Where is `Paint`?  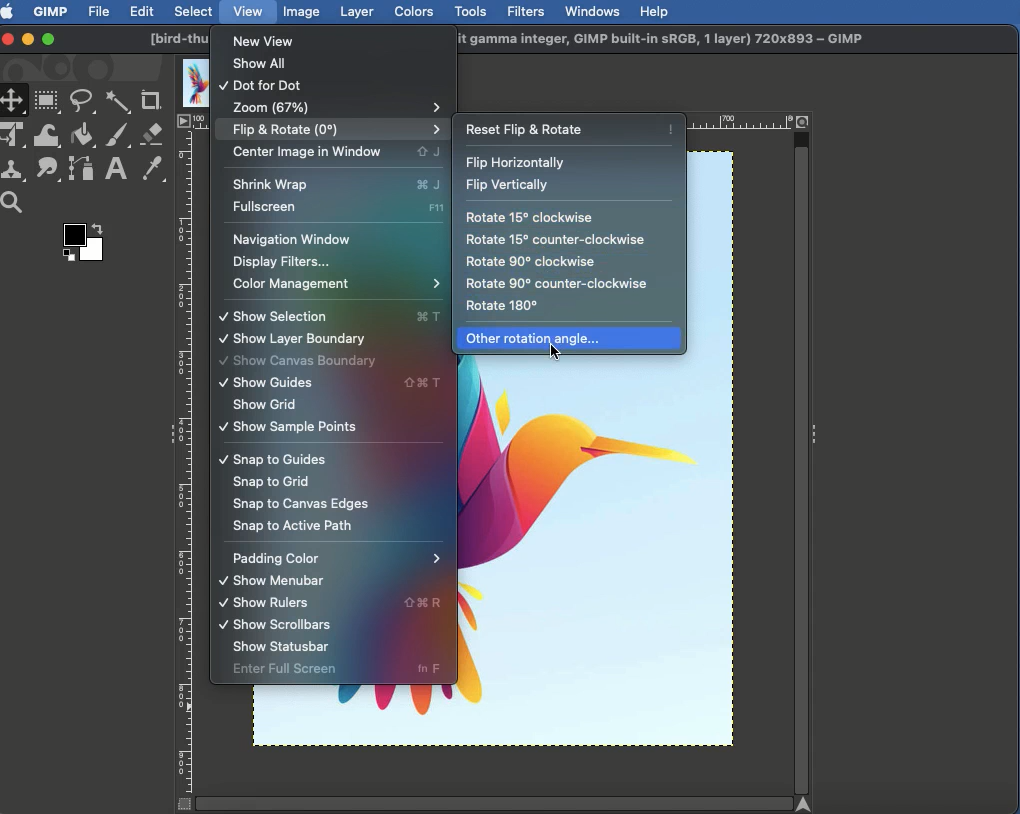
Paint is located at coordinates (116, 137).